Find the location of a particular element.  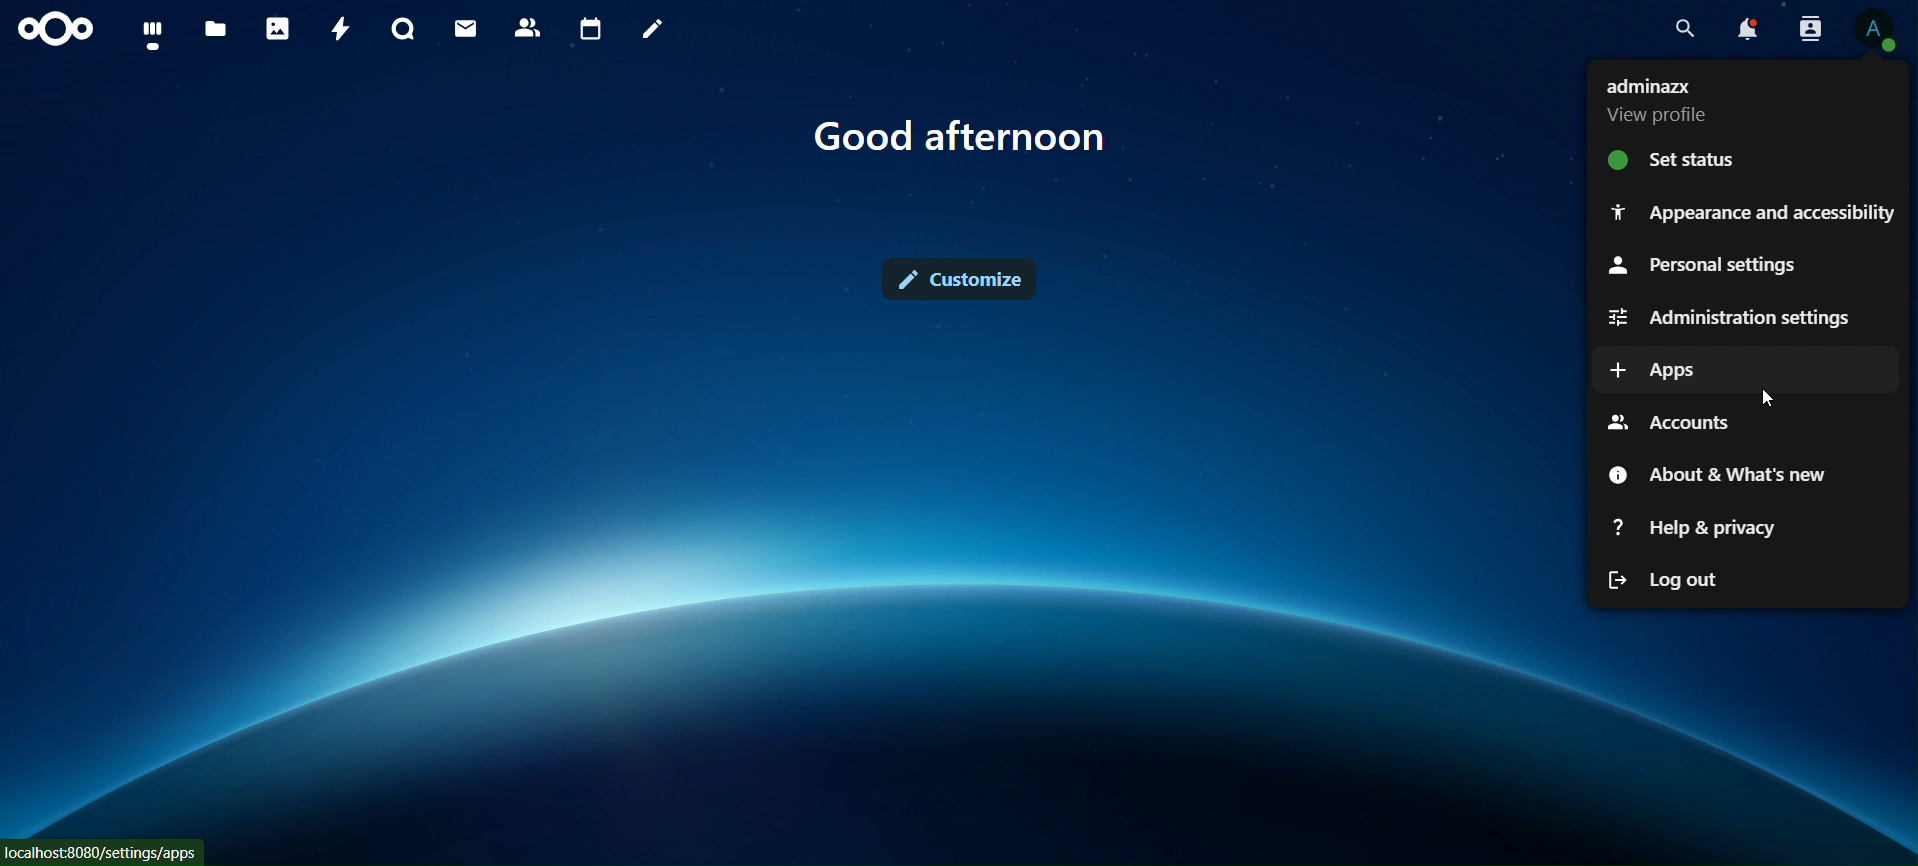

talk is located at coordinates (403, 29).